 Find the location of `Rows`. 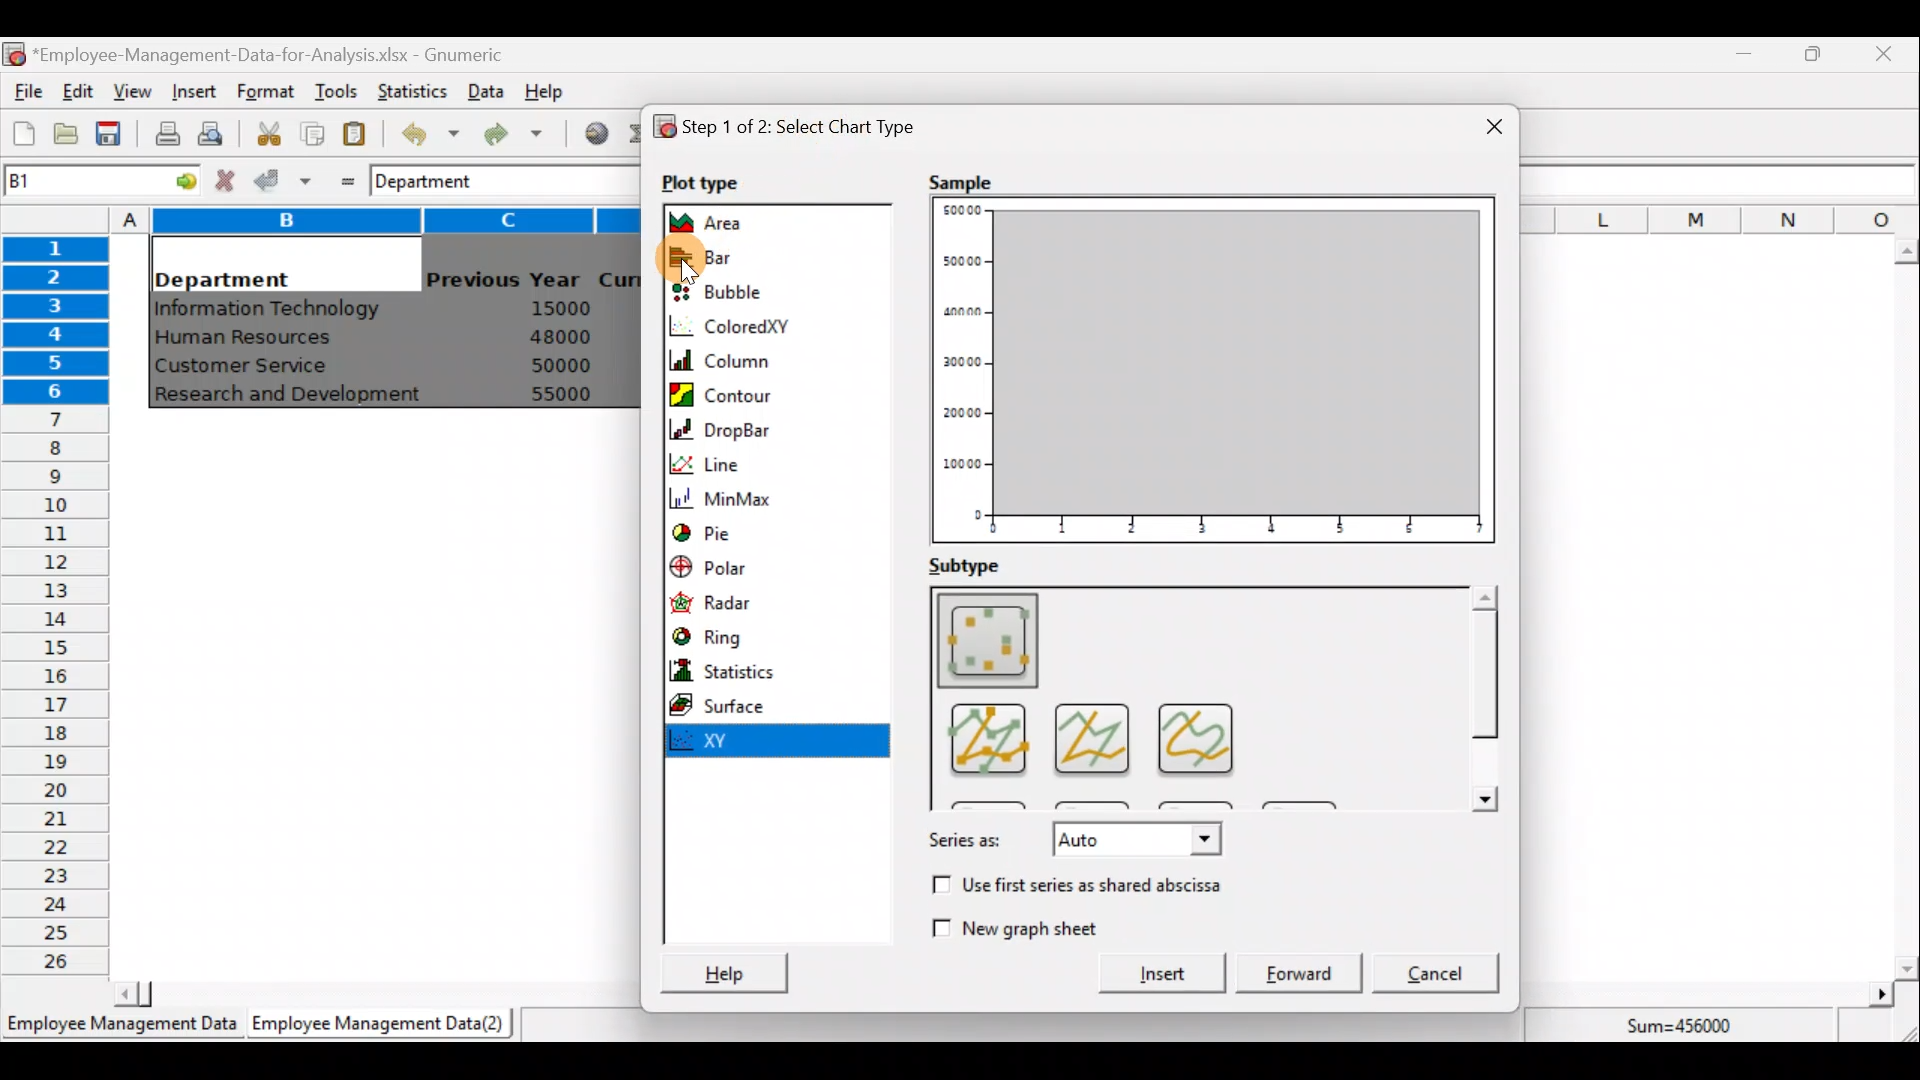

Rows is located at coordinates (56, 601).